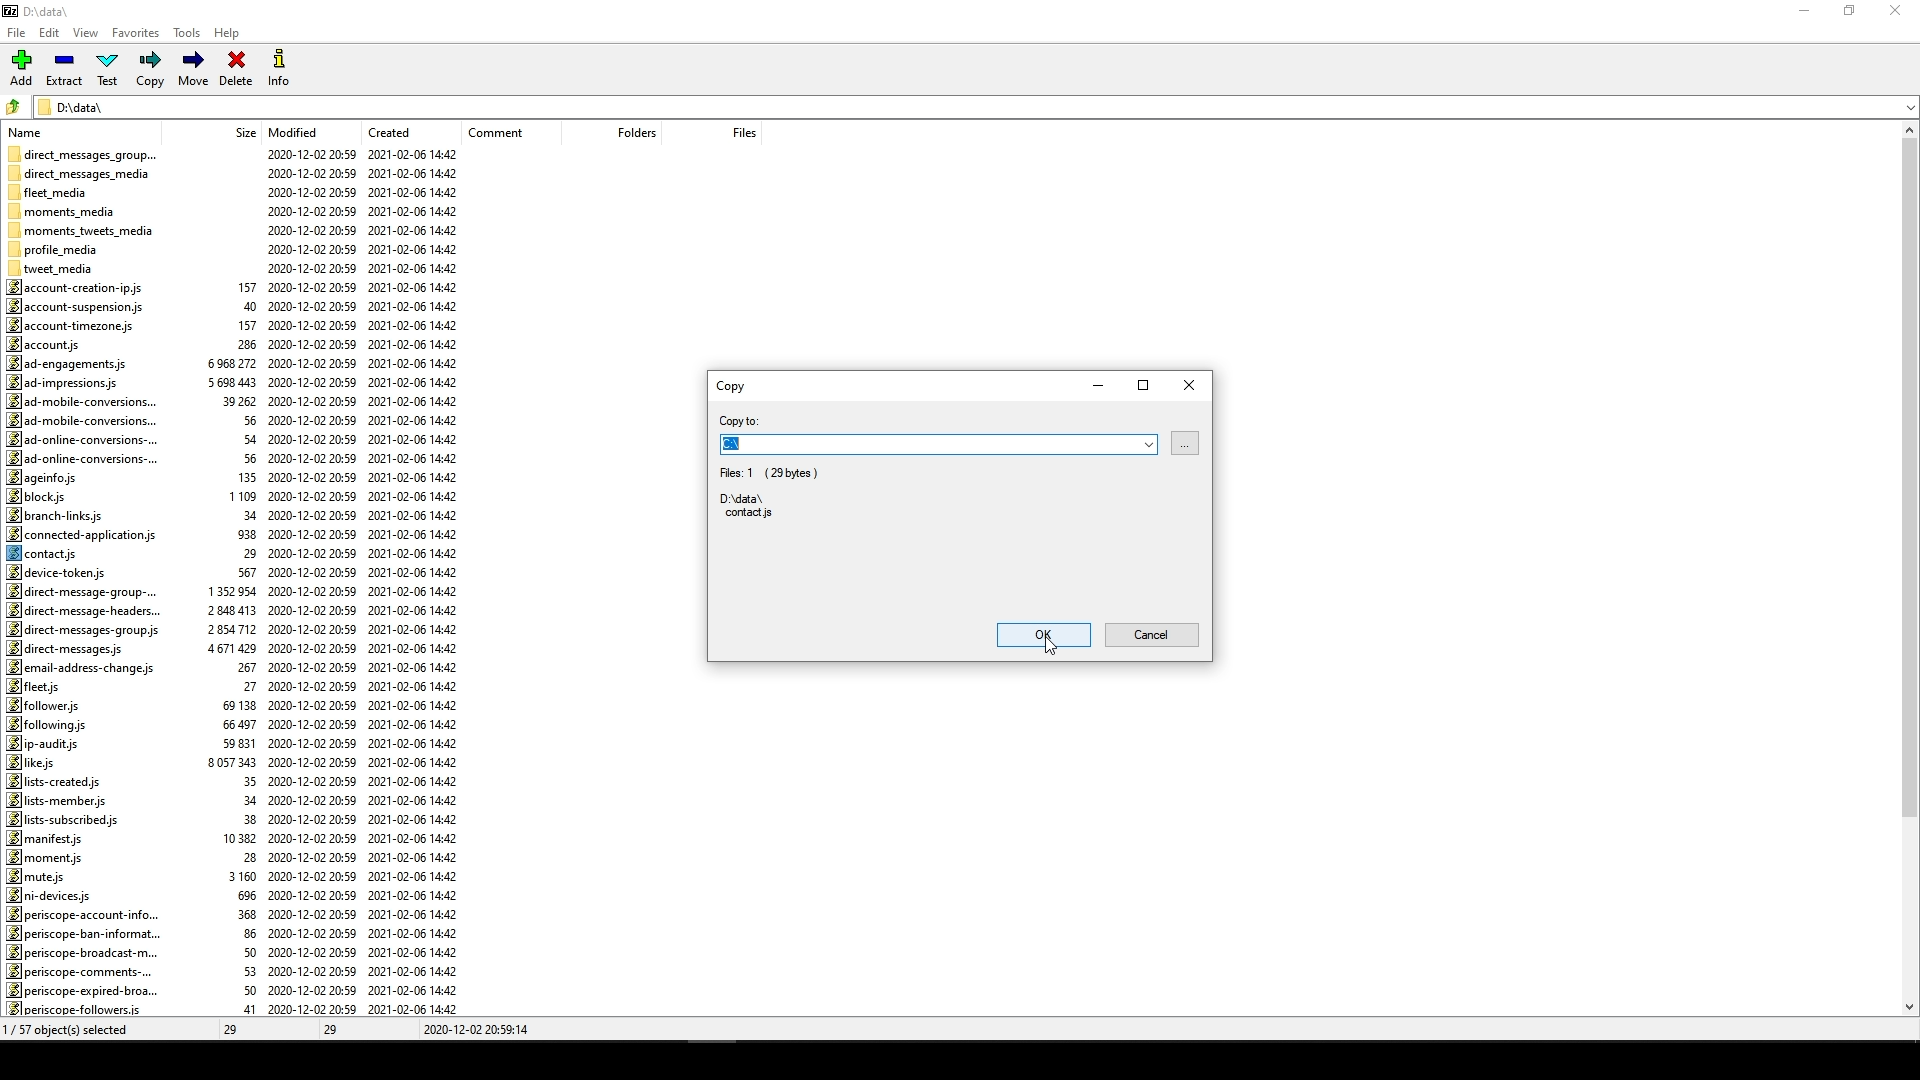  I want to click on folders, so click(622, 134).